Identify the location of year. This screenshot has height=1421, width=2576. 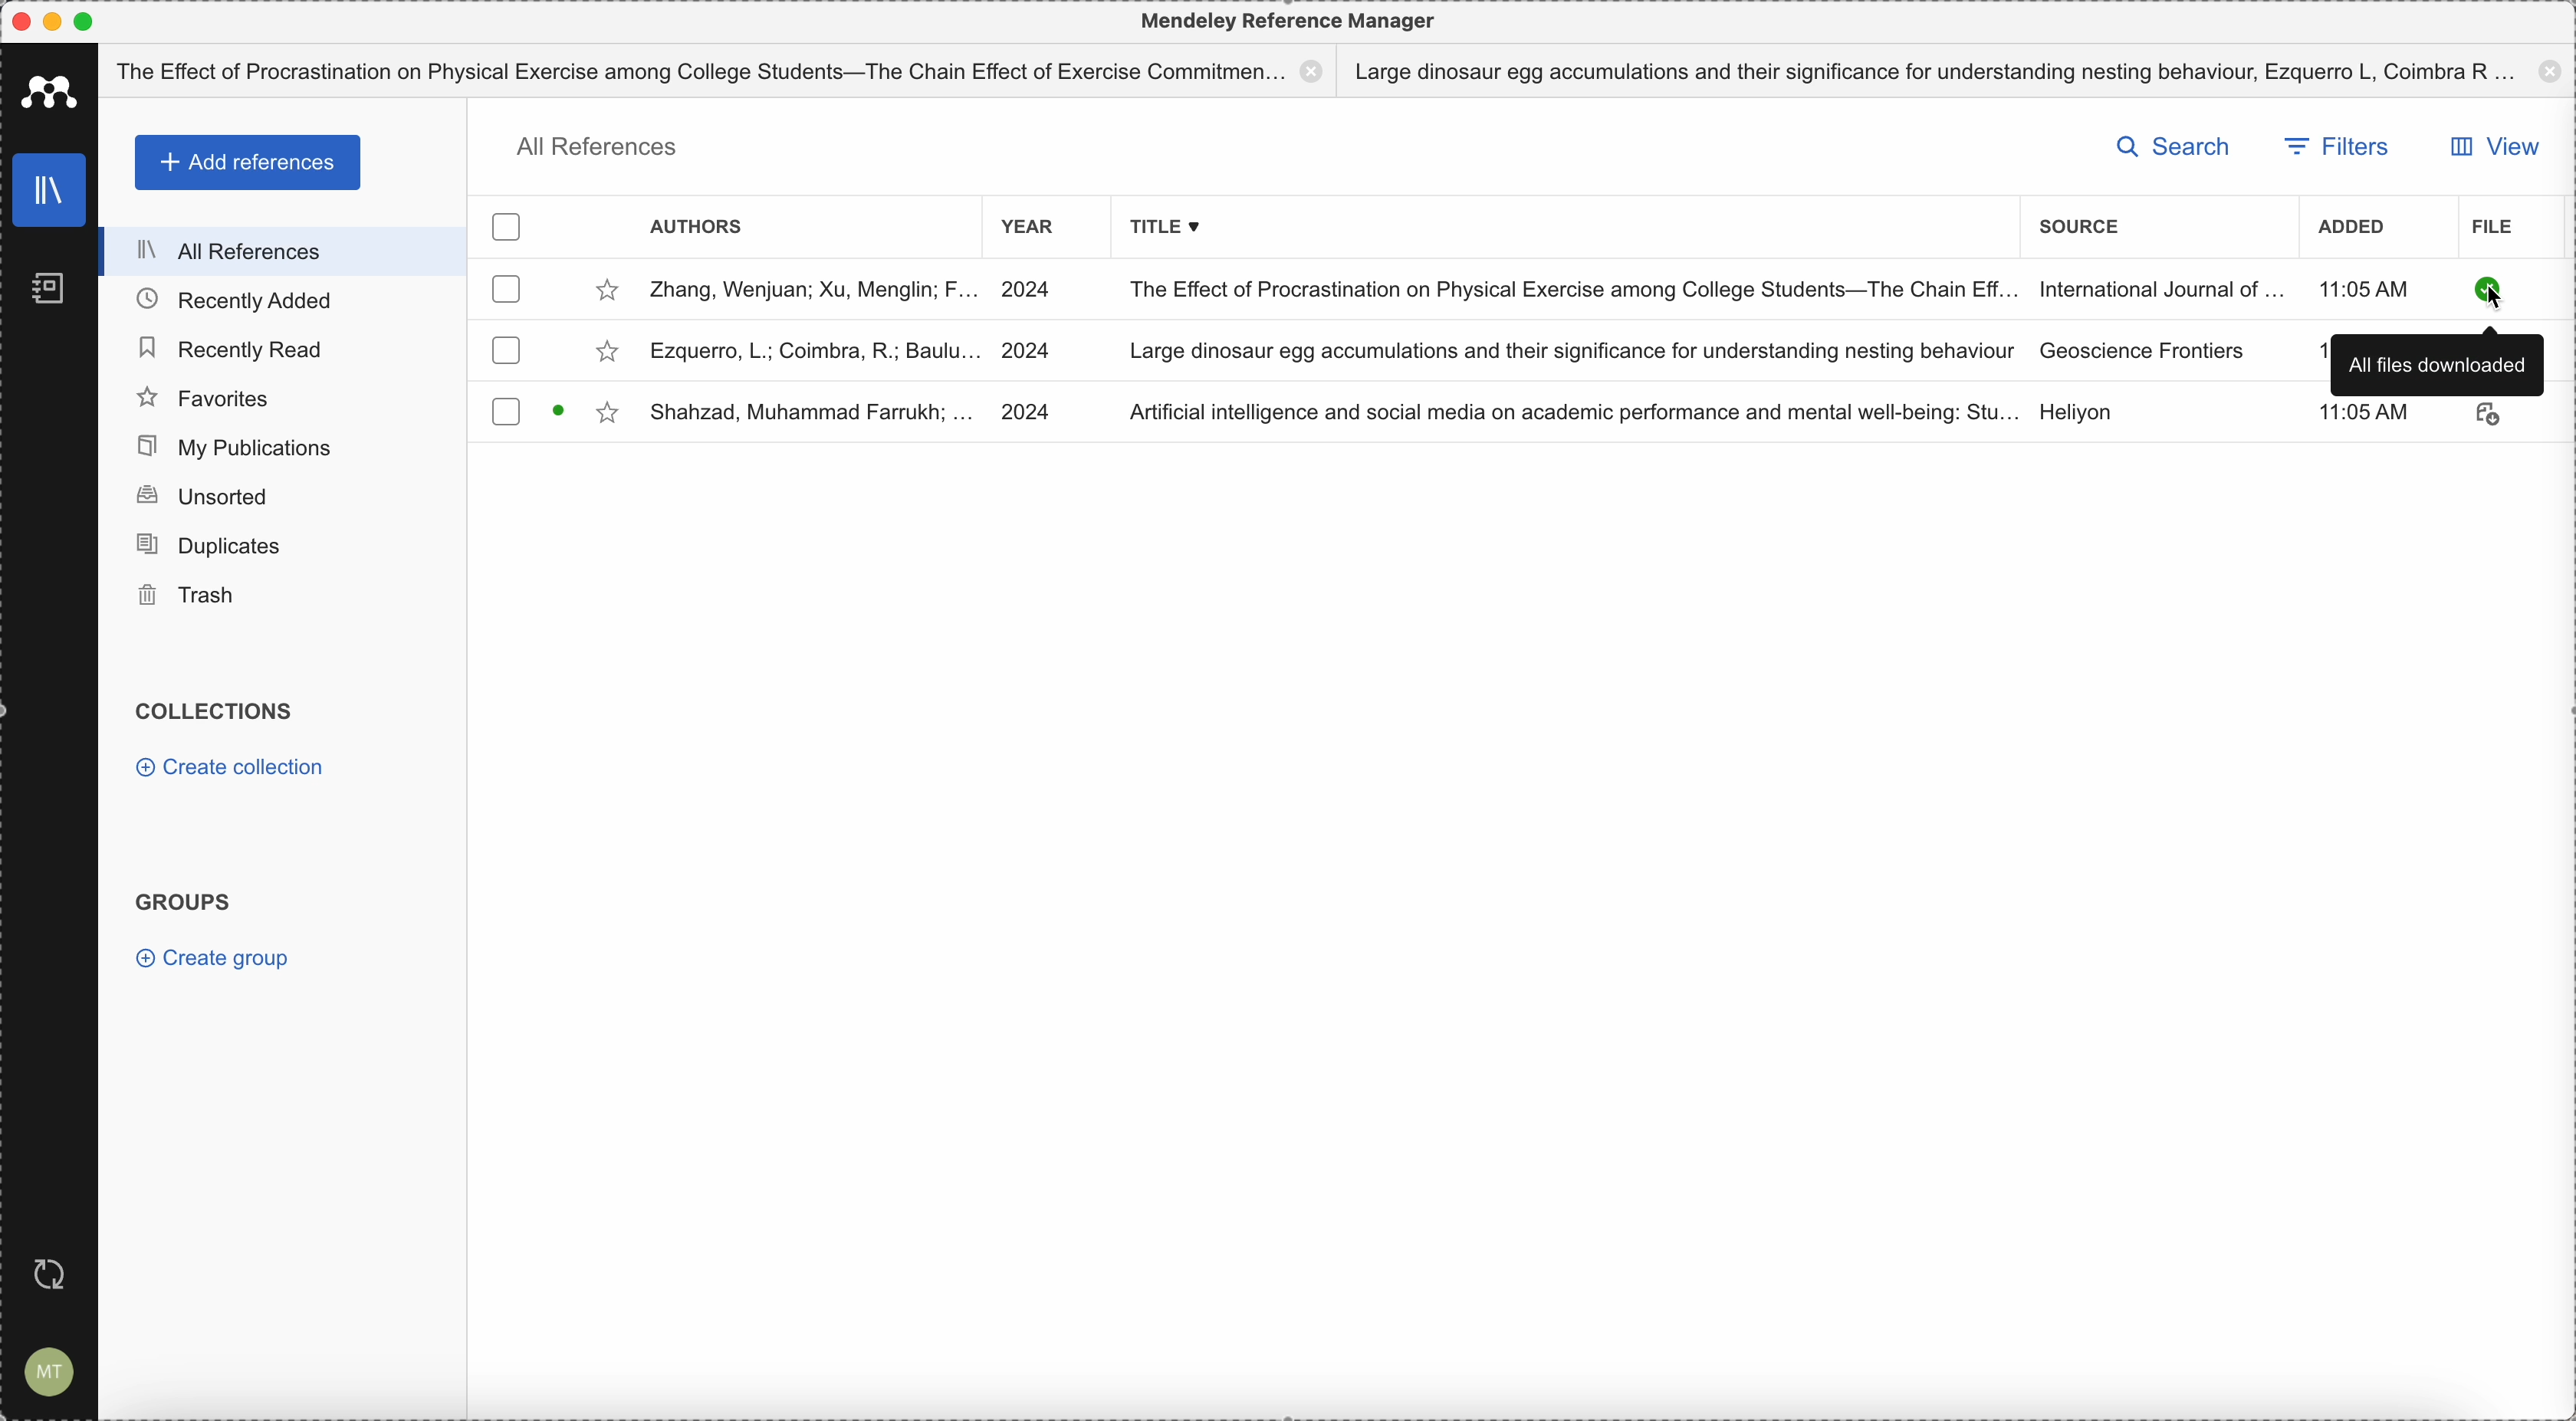
(1027, 225).